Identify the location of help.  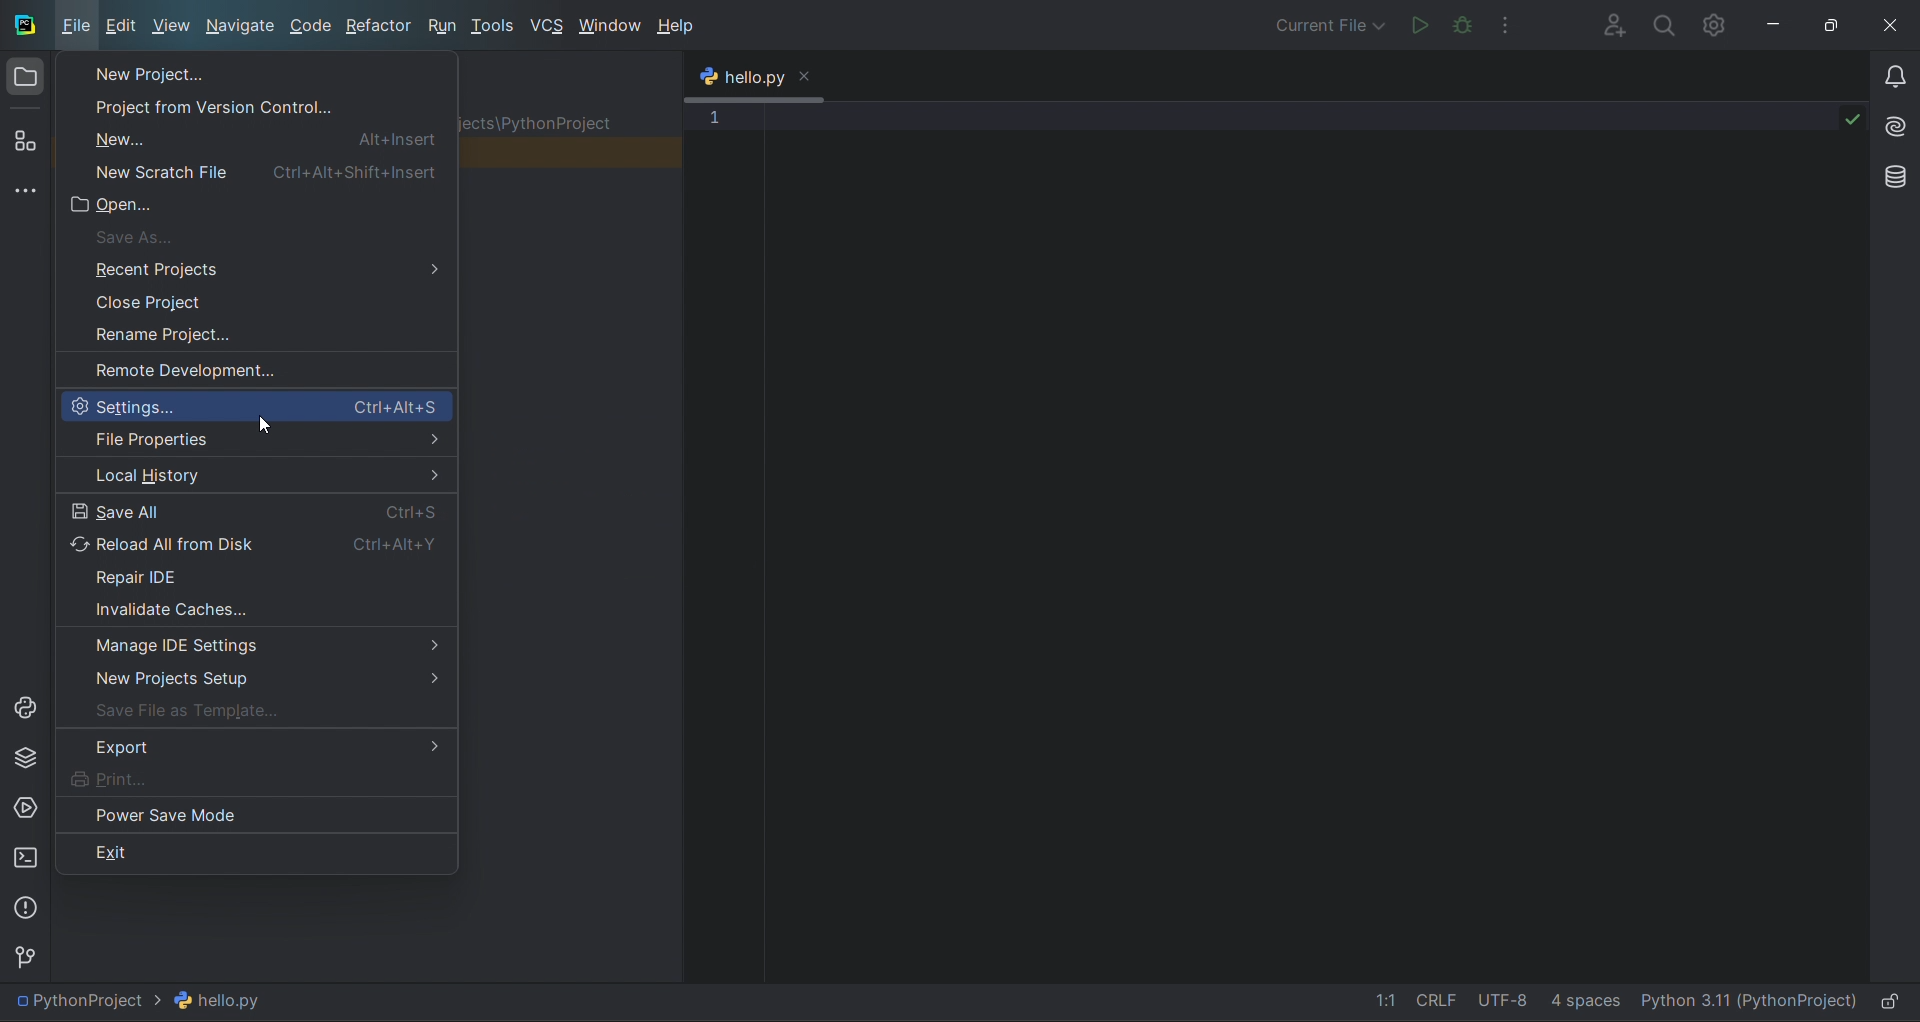
(679, 26).